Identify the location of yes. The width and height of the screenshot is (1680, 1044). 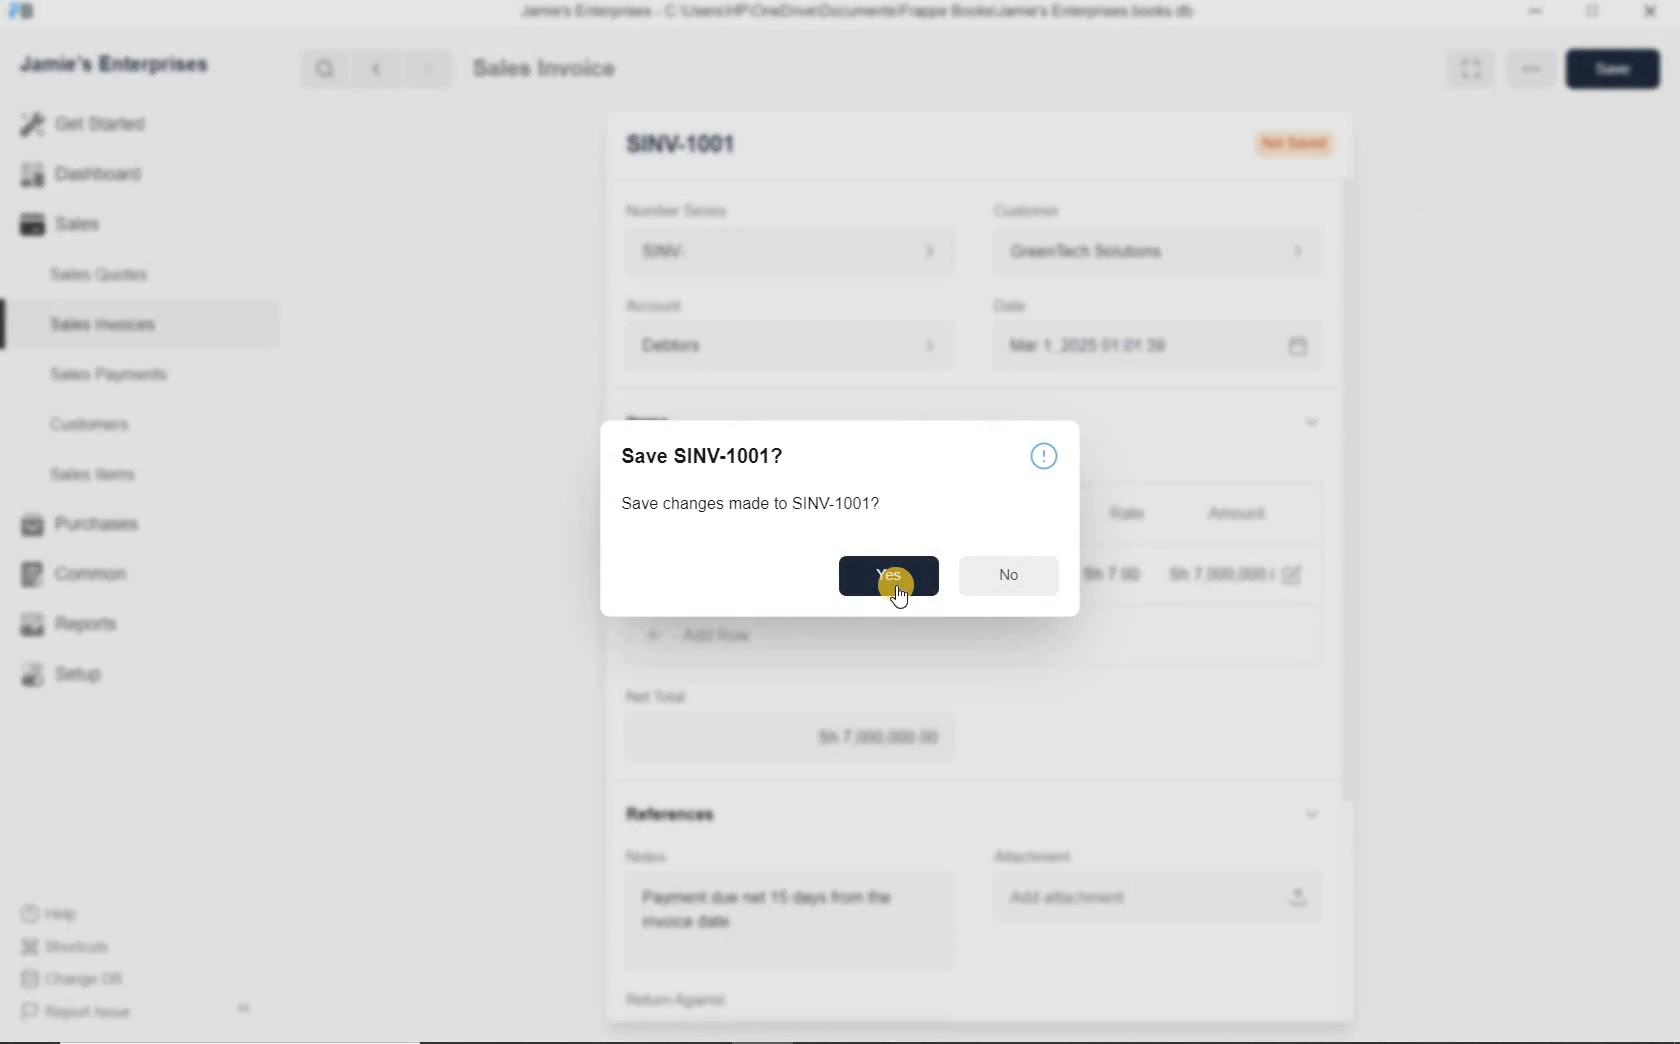
(887, 575).